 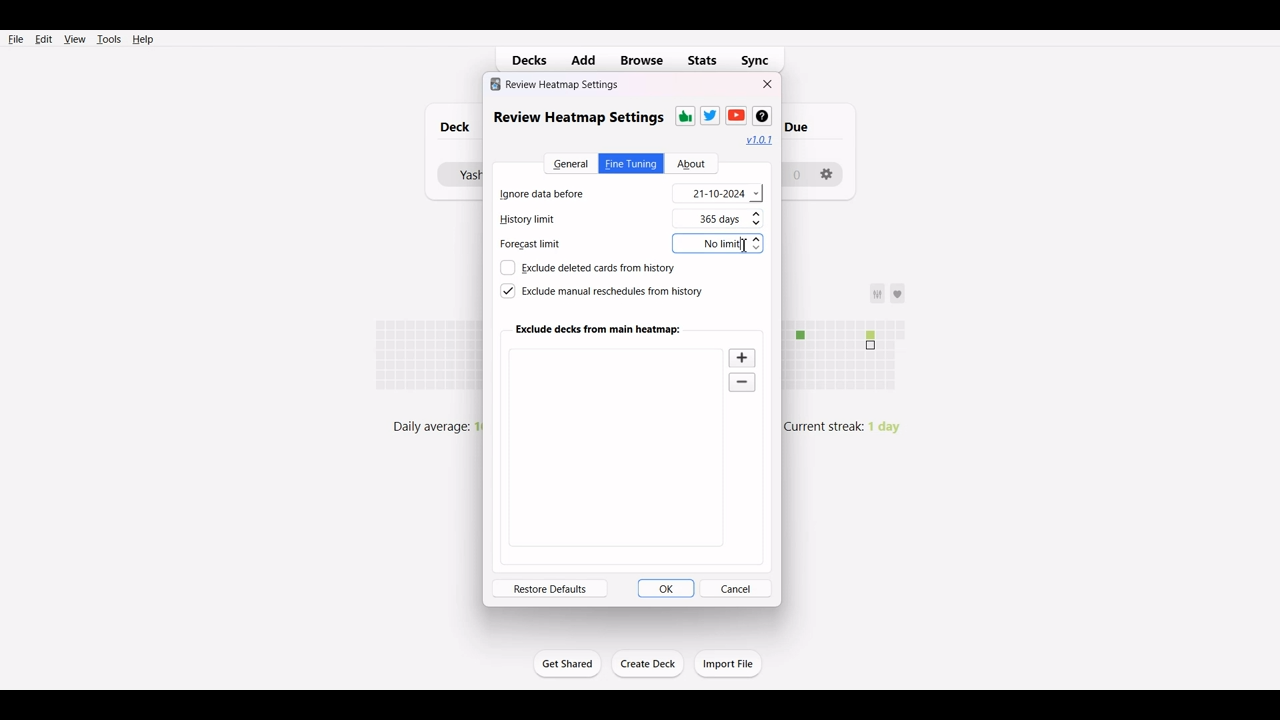 What do you see at coordinates (431, 426) in the screenshot?
I see `daily average` at bounding box center [431, 426].